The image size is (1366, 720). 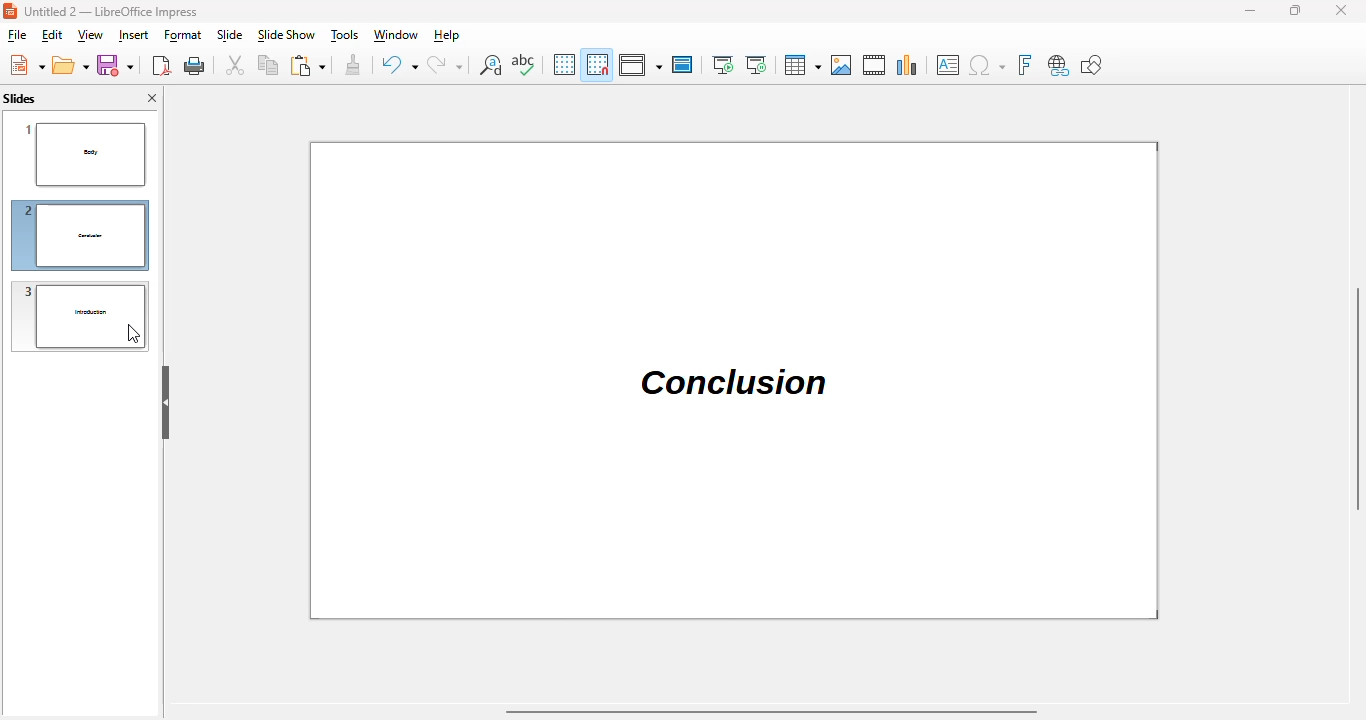 I want to click on close, so click(x=1340, y=10).